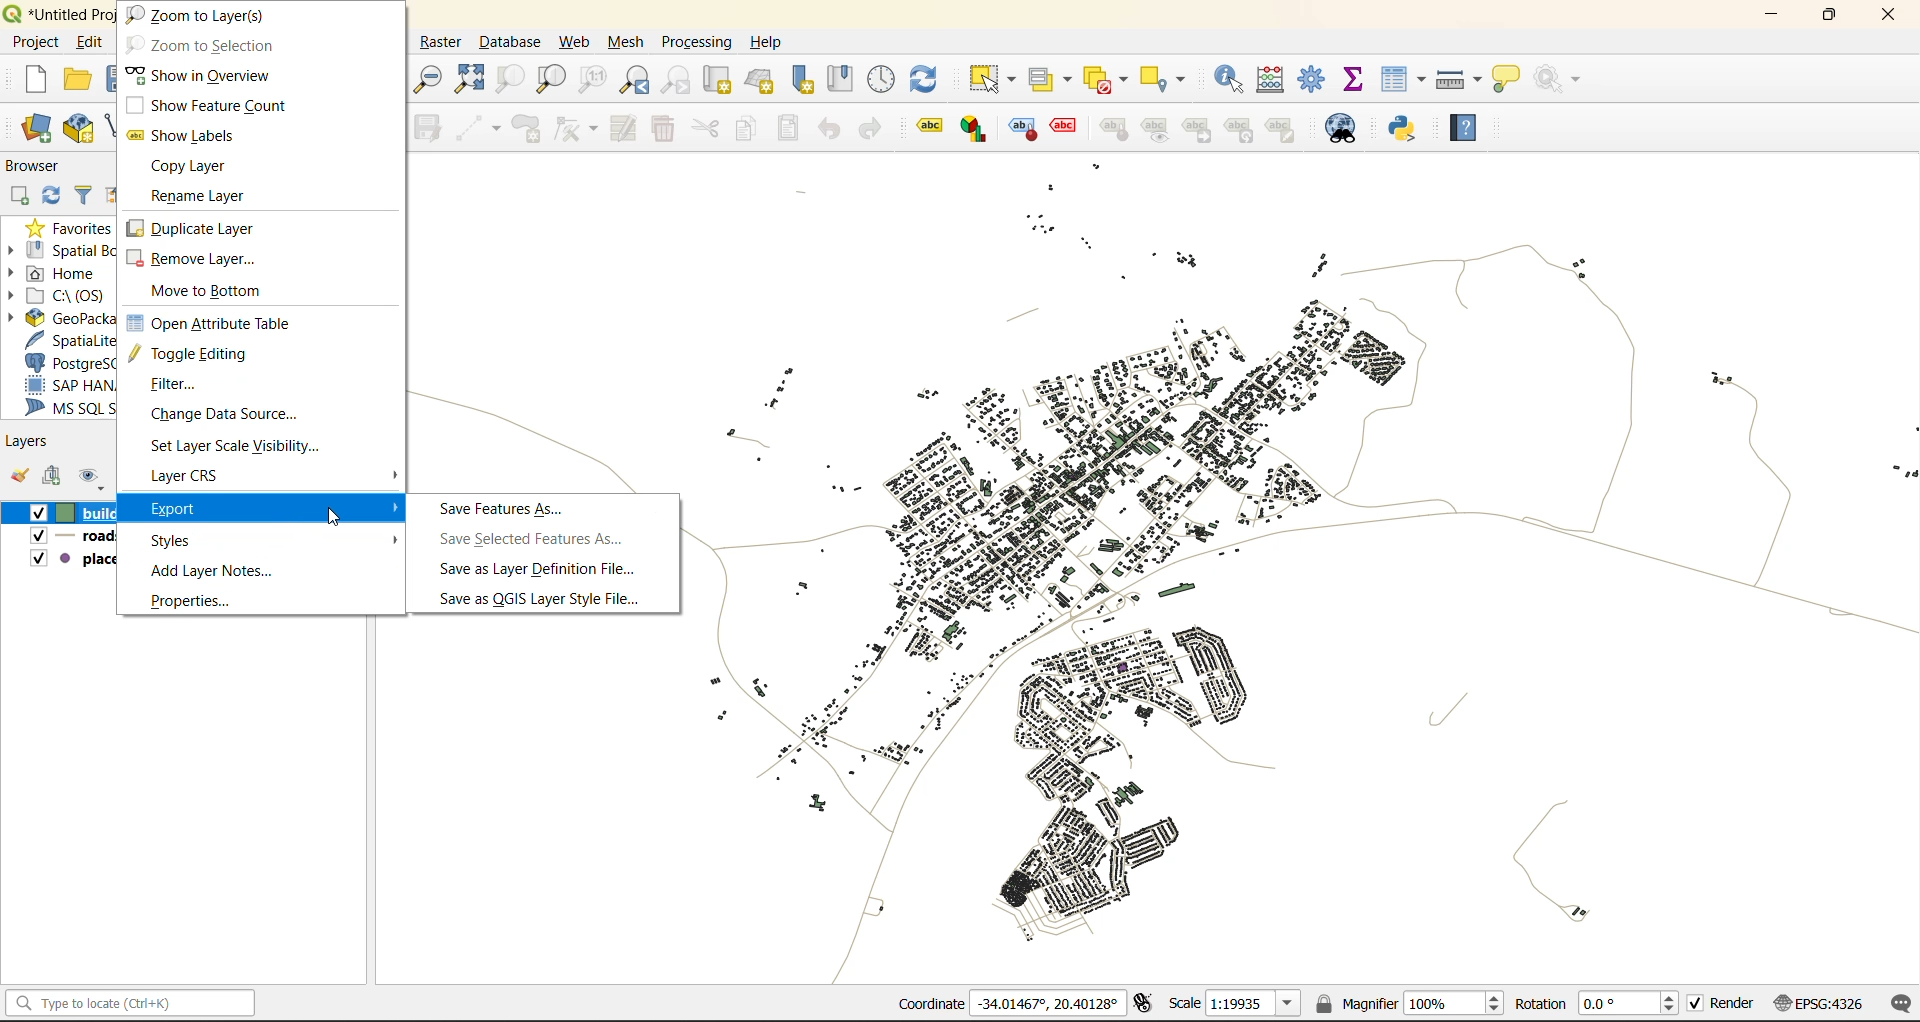 Image resolution: width=1920 pixels, height=1022 pixels. I want to click on new 3d map view, so click(762, 82).